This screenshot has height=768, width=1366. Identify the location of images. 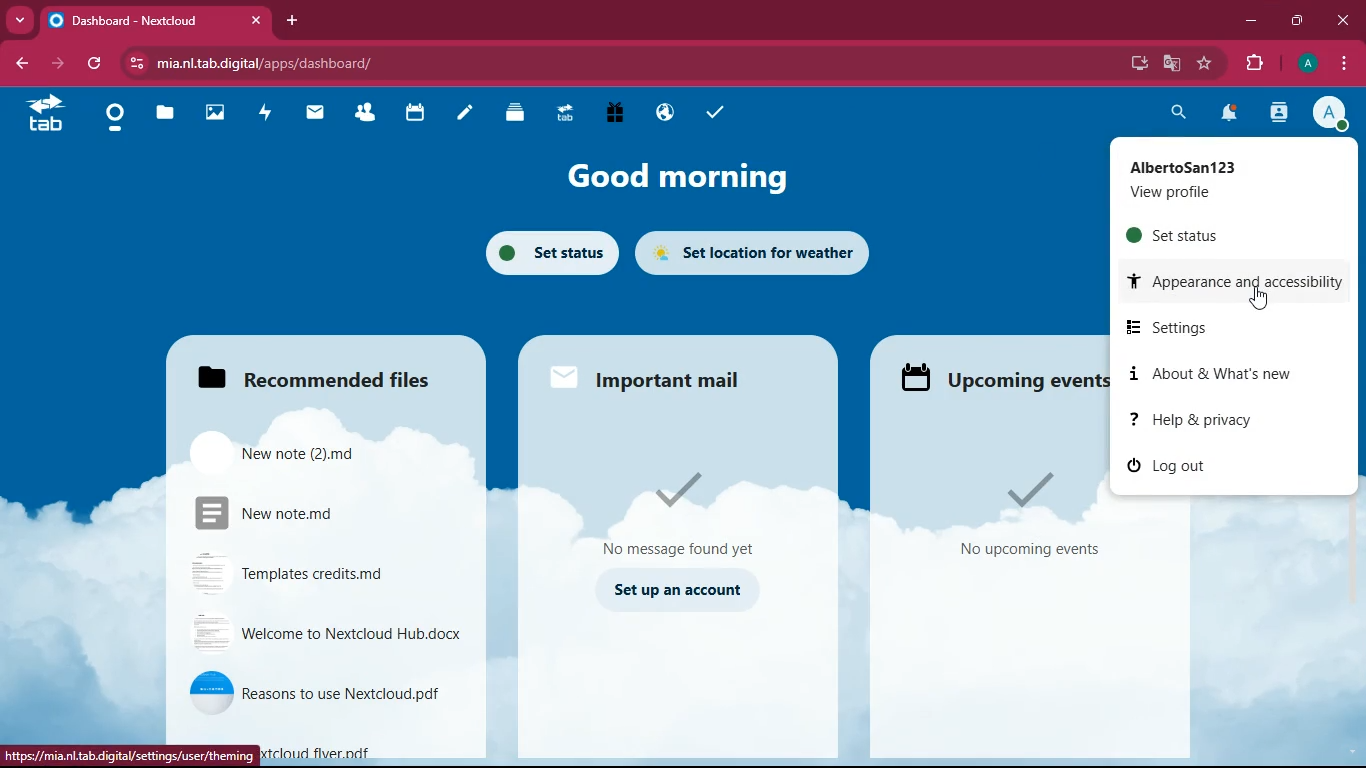
(211, 114).